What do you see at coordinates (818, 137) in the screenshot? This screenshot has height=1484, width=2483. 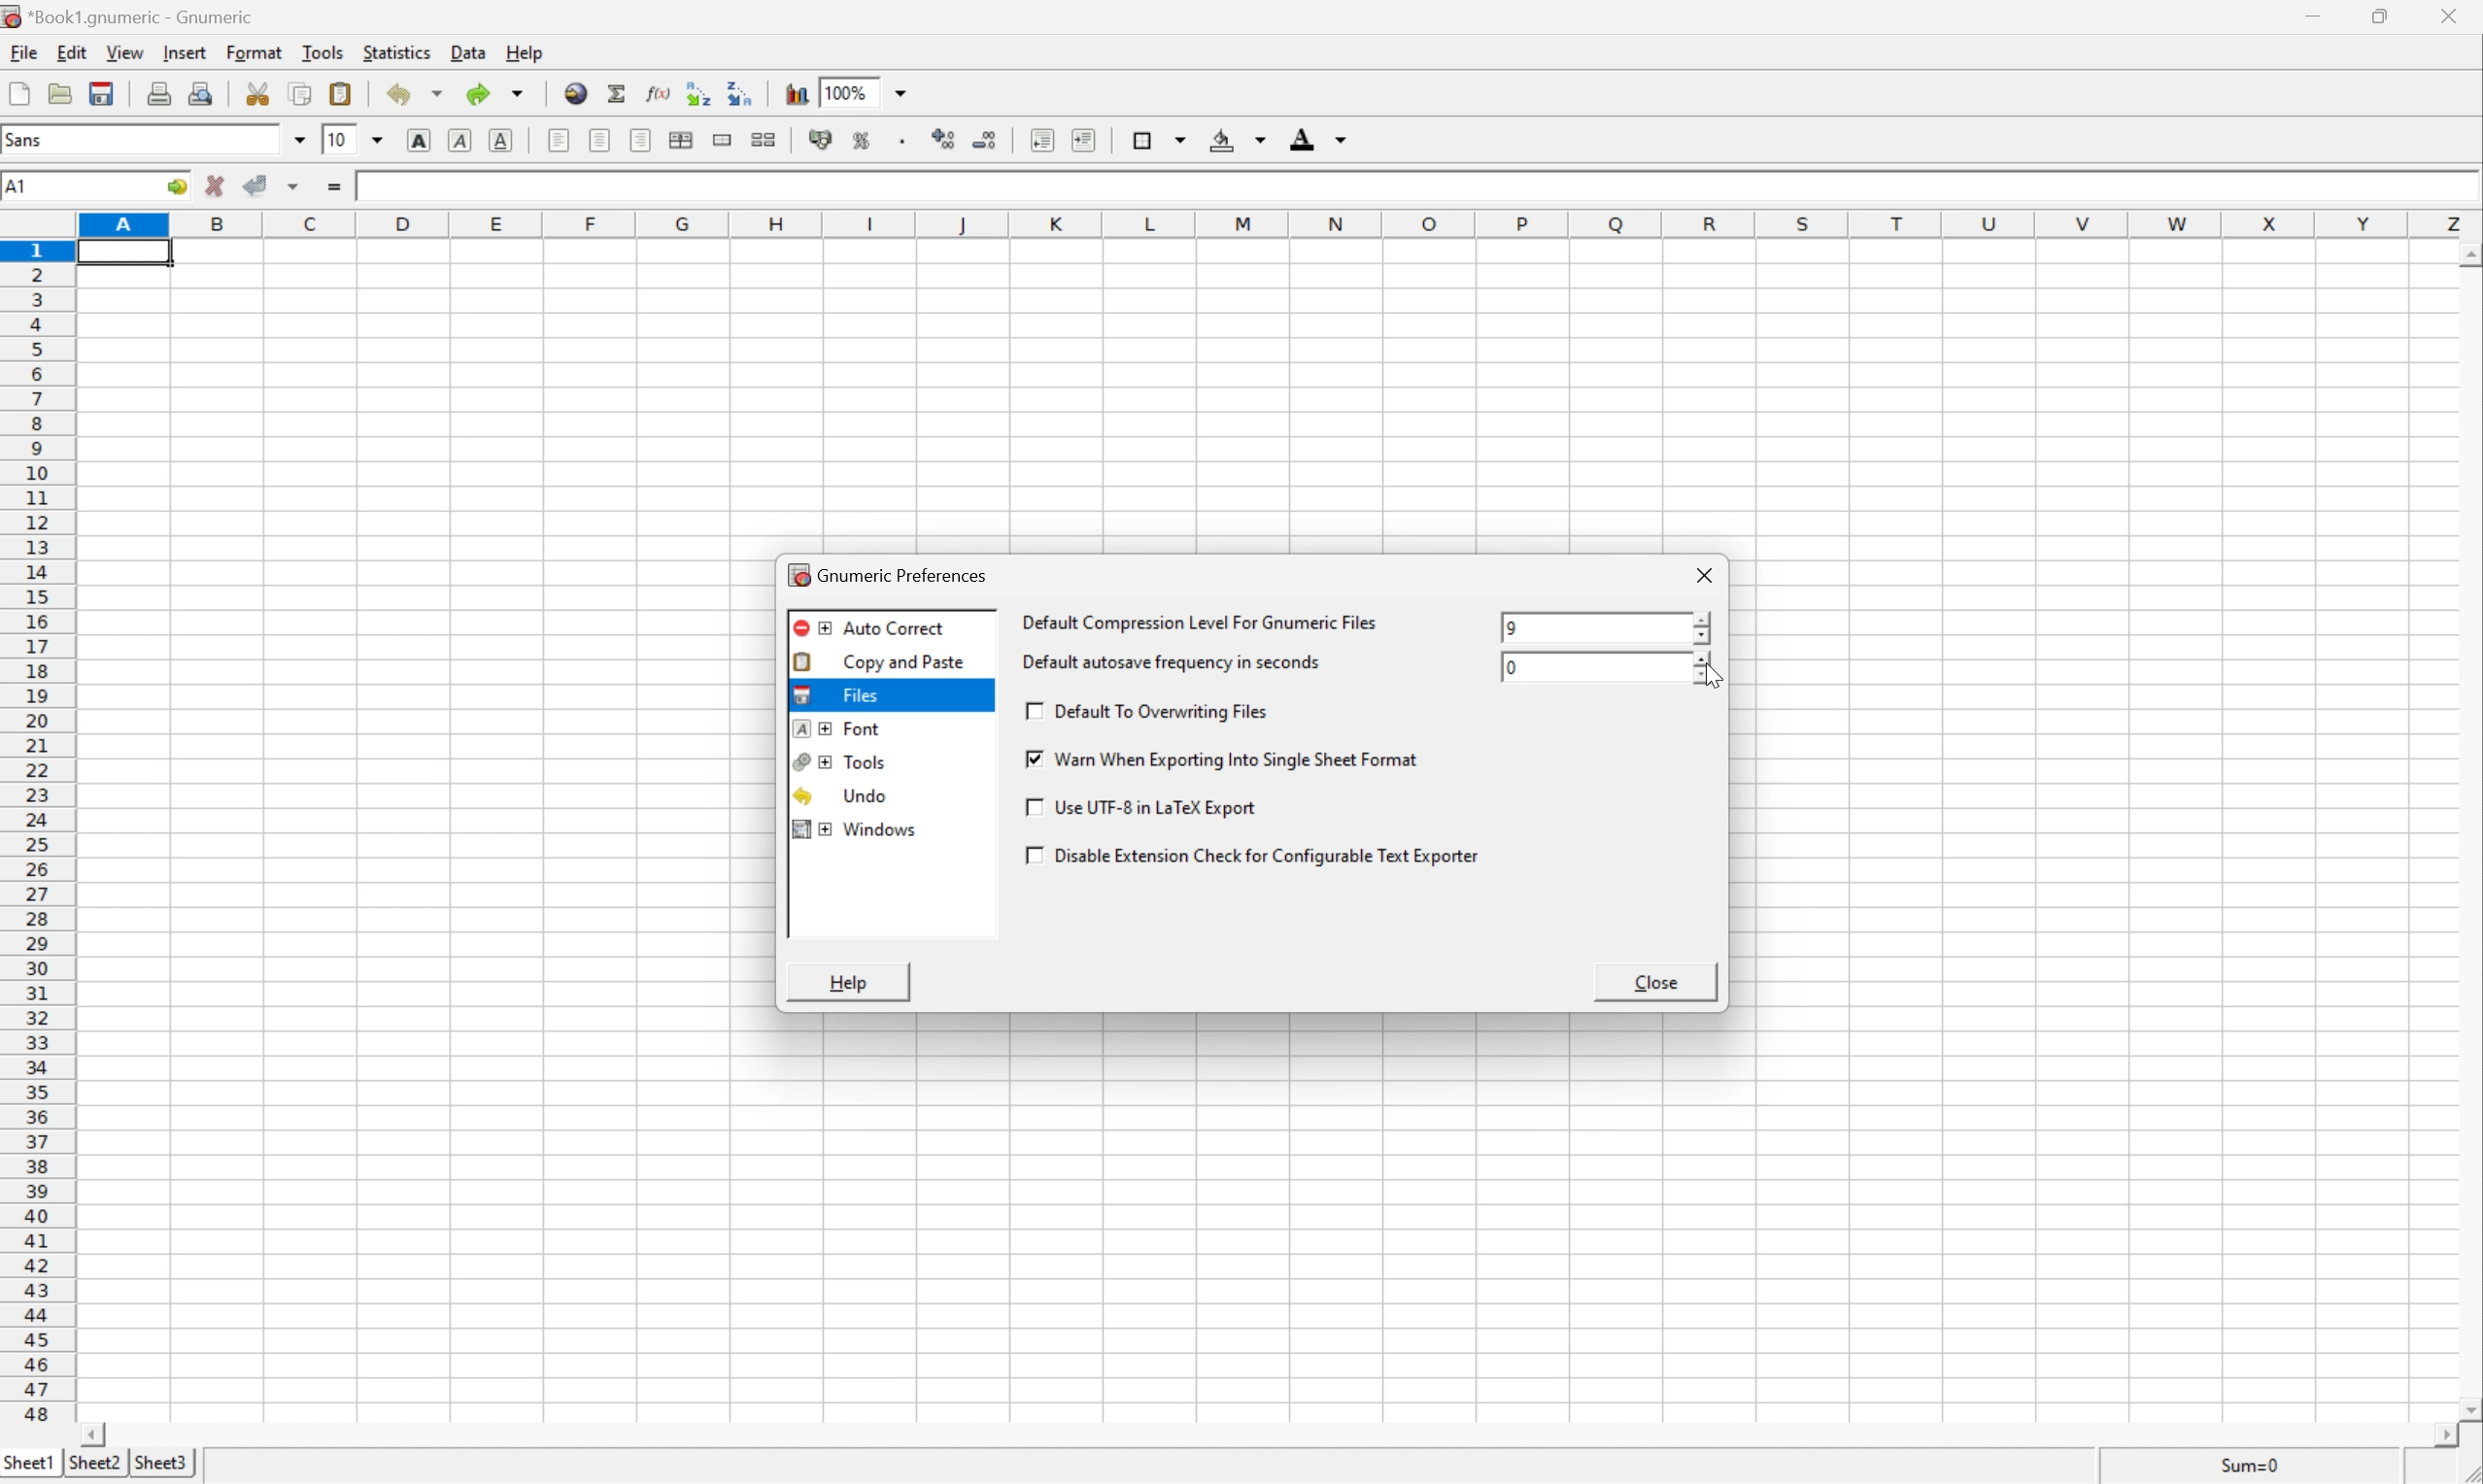 I see `format selection as accounting` at bounding box center [818, 137].